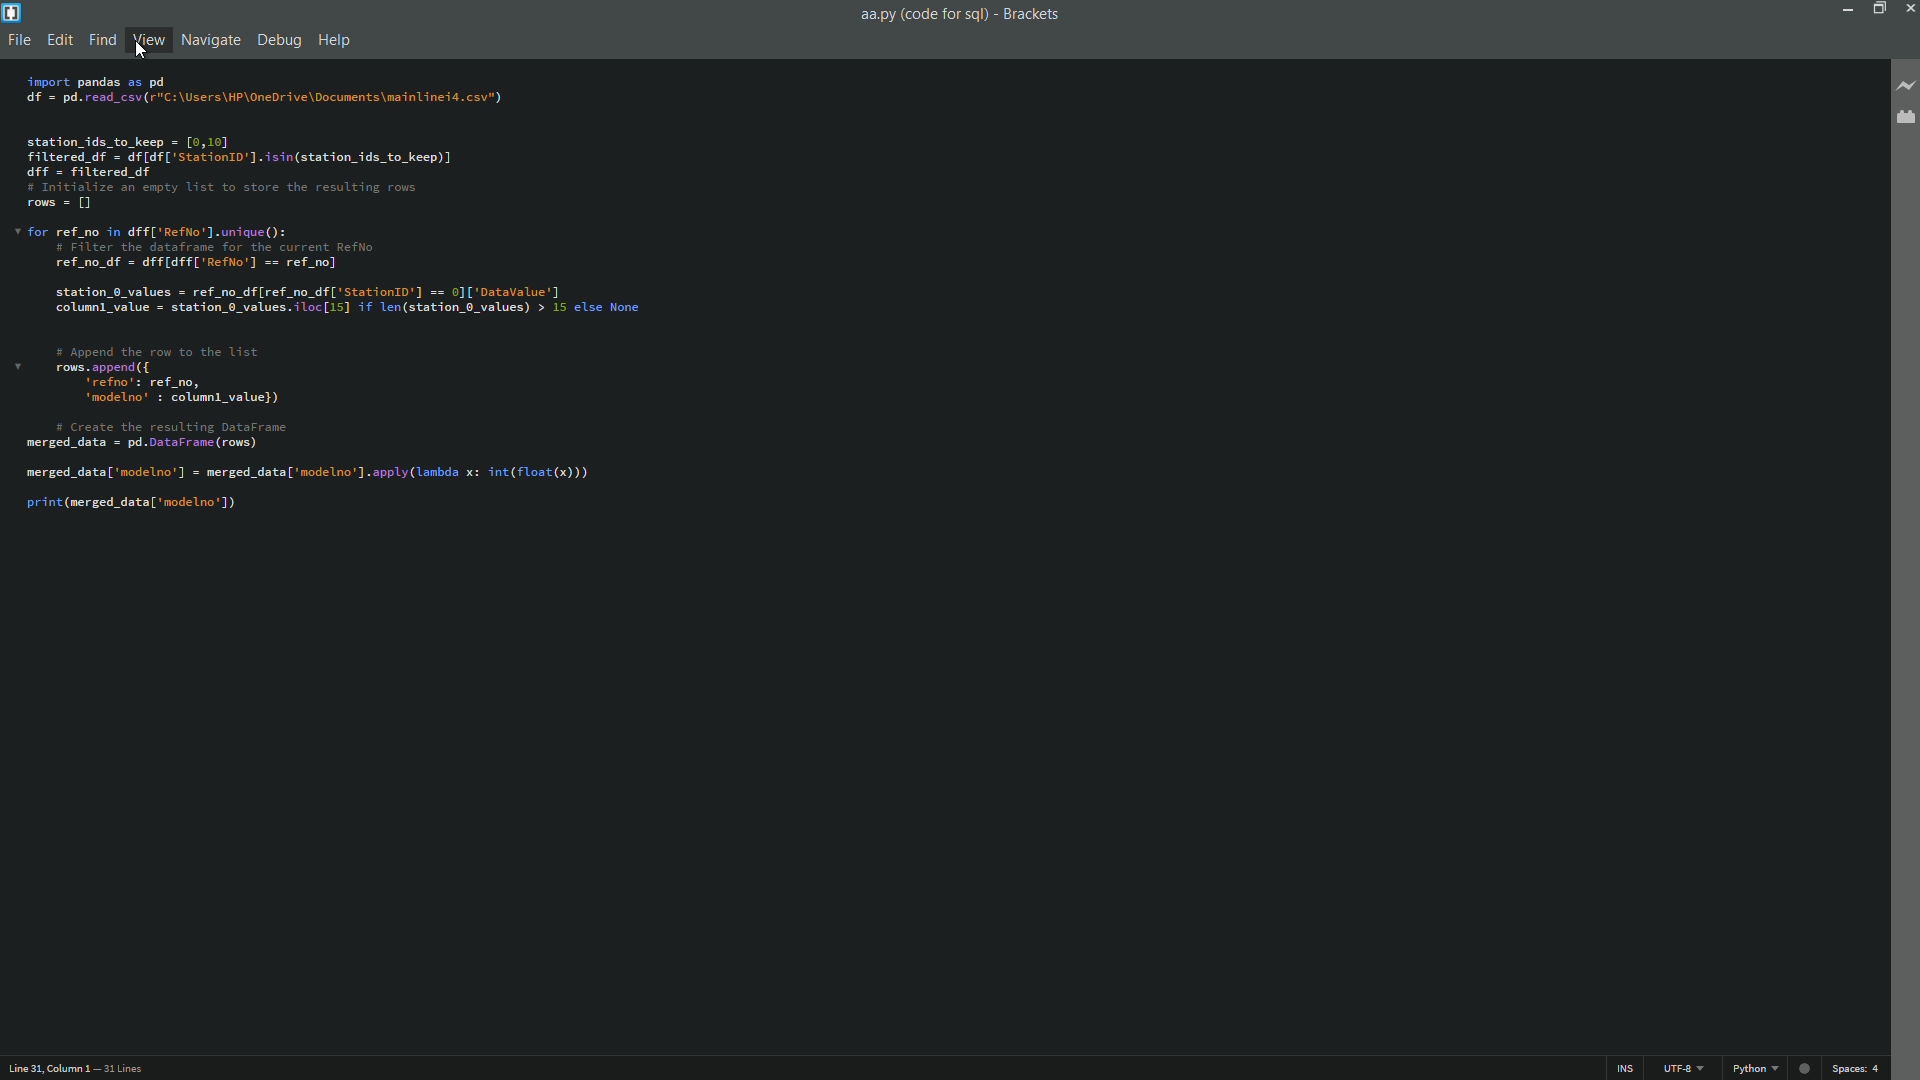  Describe the element at coordinates (1907, 85) in the screenshot. I see `live preview` at that location.